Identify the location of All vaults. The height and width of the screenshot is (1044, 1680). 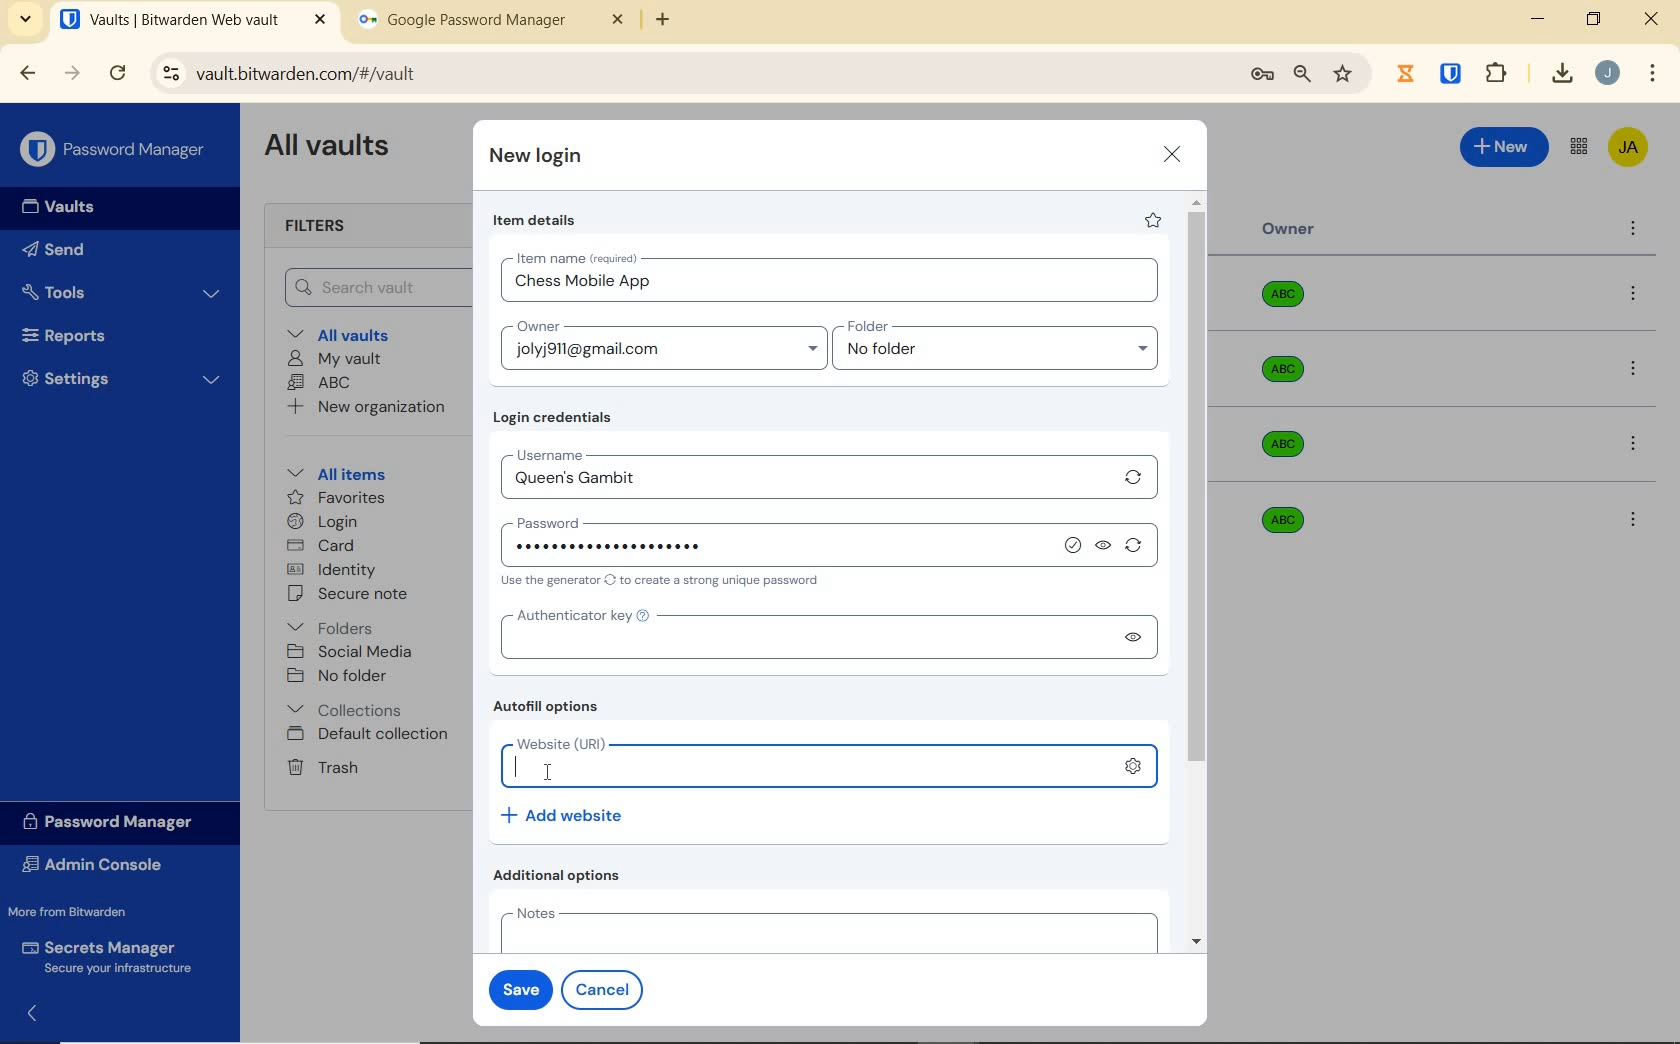
(346, 333).